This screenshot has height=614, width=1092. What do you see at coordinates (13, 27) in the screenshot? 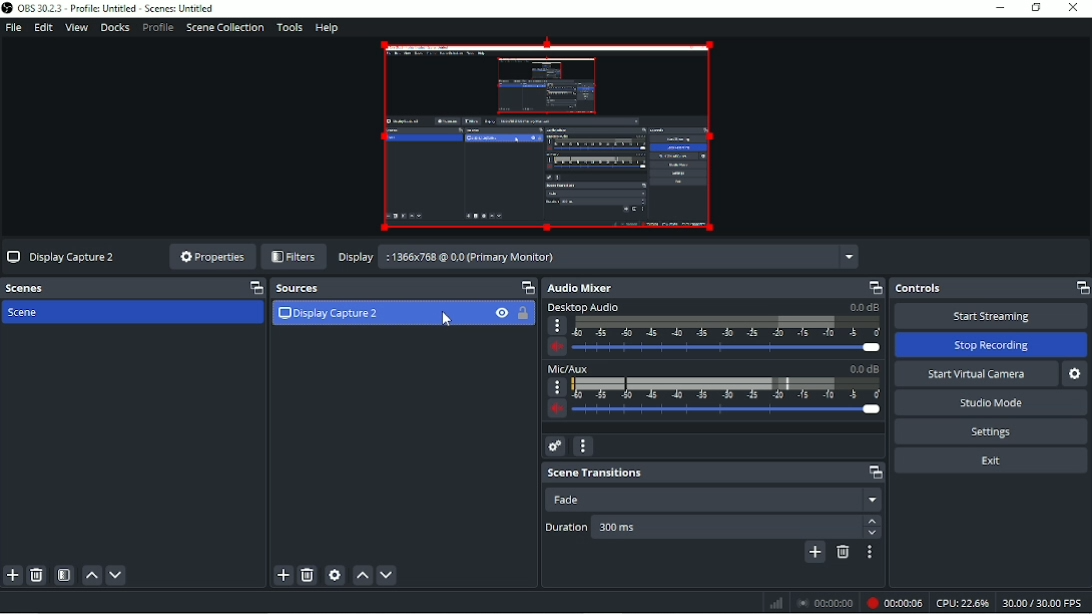
I see `File` at bounding box center [13, 27].